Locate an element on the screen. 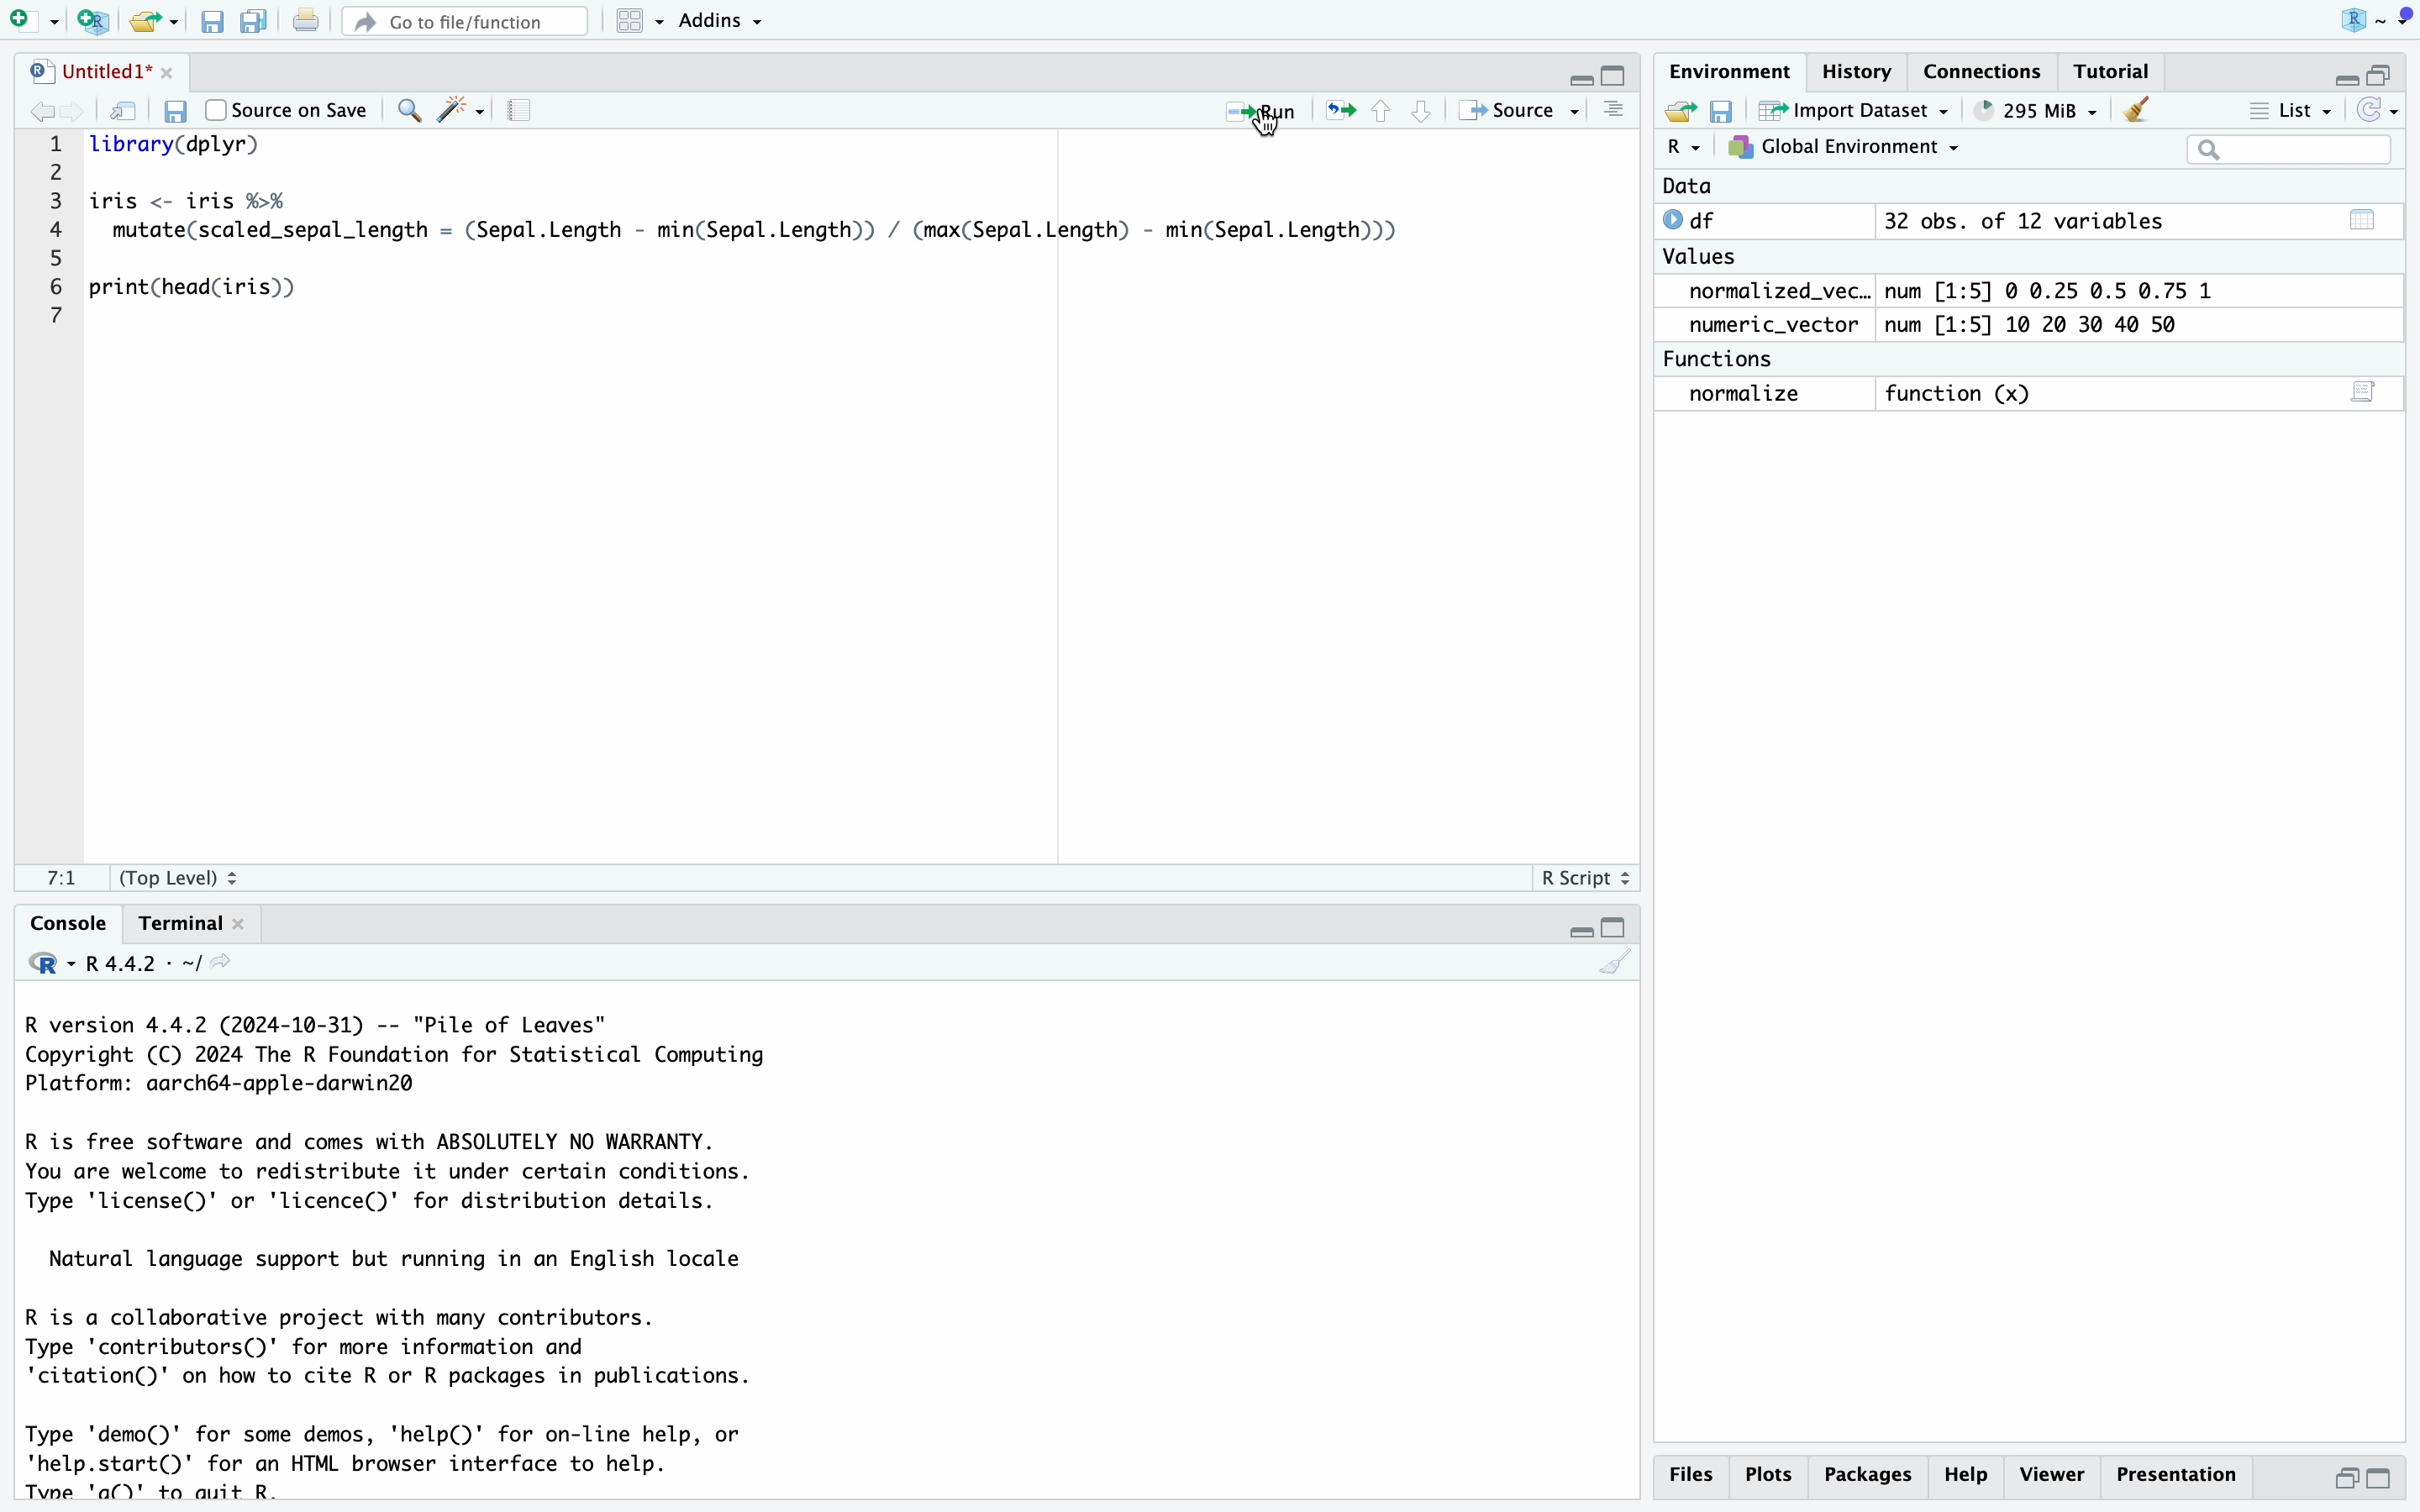 The height and width of the screenshot is (1512, 2420). Source on Save is located at coordinates (289, 107).